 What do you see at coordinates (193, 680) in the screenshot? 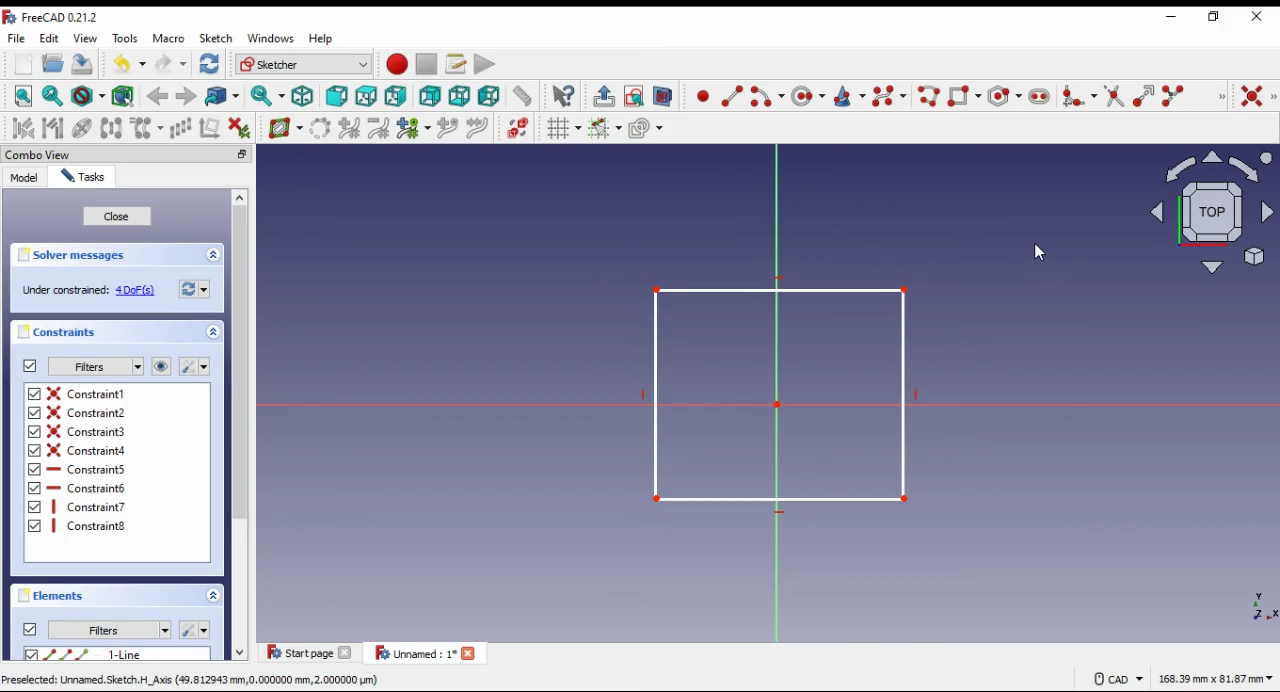
I see `Preselected: Unnamed. Sketch. H_Axis (49,812943 mm,0.000000 mm, 2.000000 pum)` at bounding box center [193, 680].